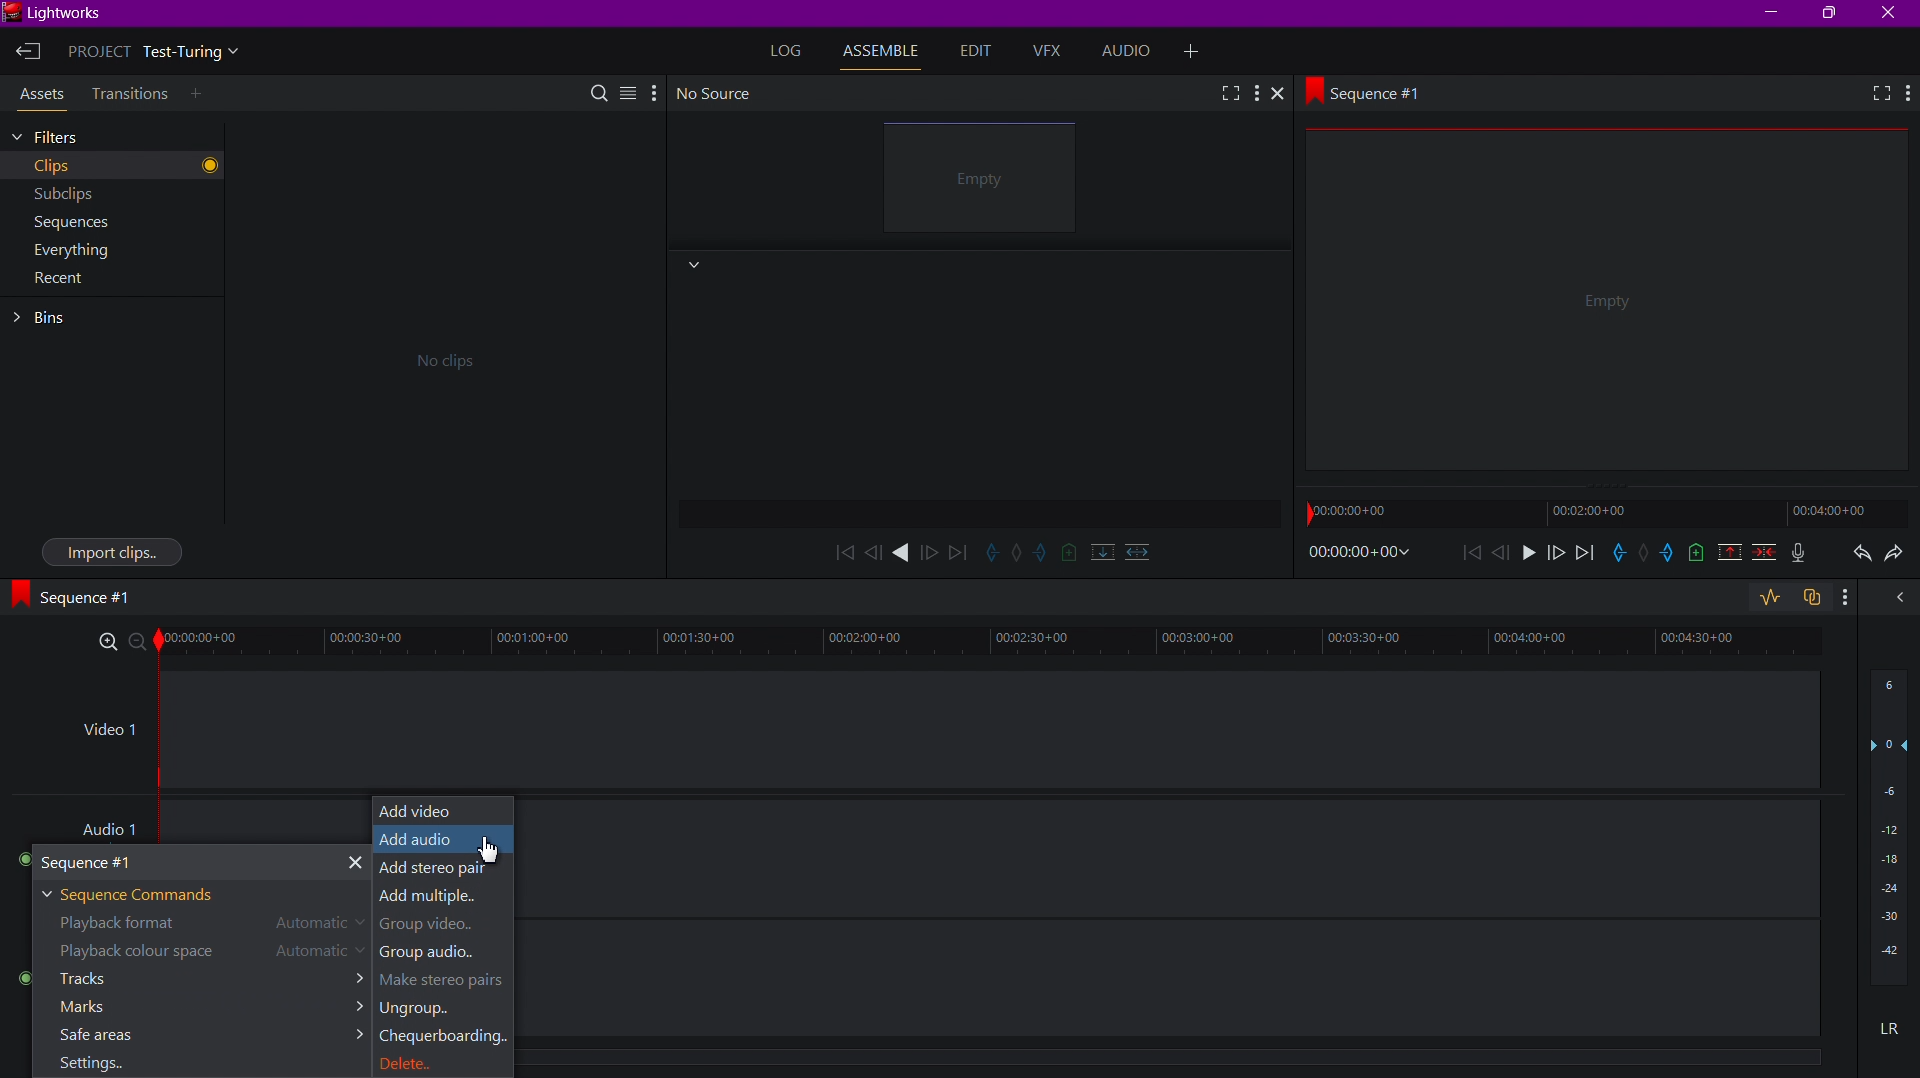 The height and width of the screenshot is (1078, 1920). What do you see at coordinates (989, 728) in the screenshot?
I see `Video Track` at bounding box center [989, 728].